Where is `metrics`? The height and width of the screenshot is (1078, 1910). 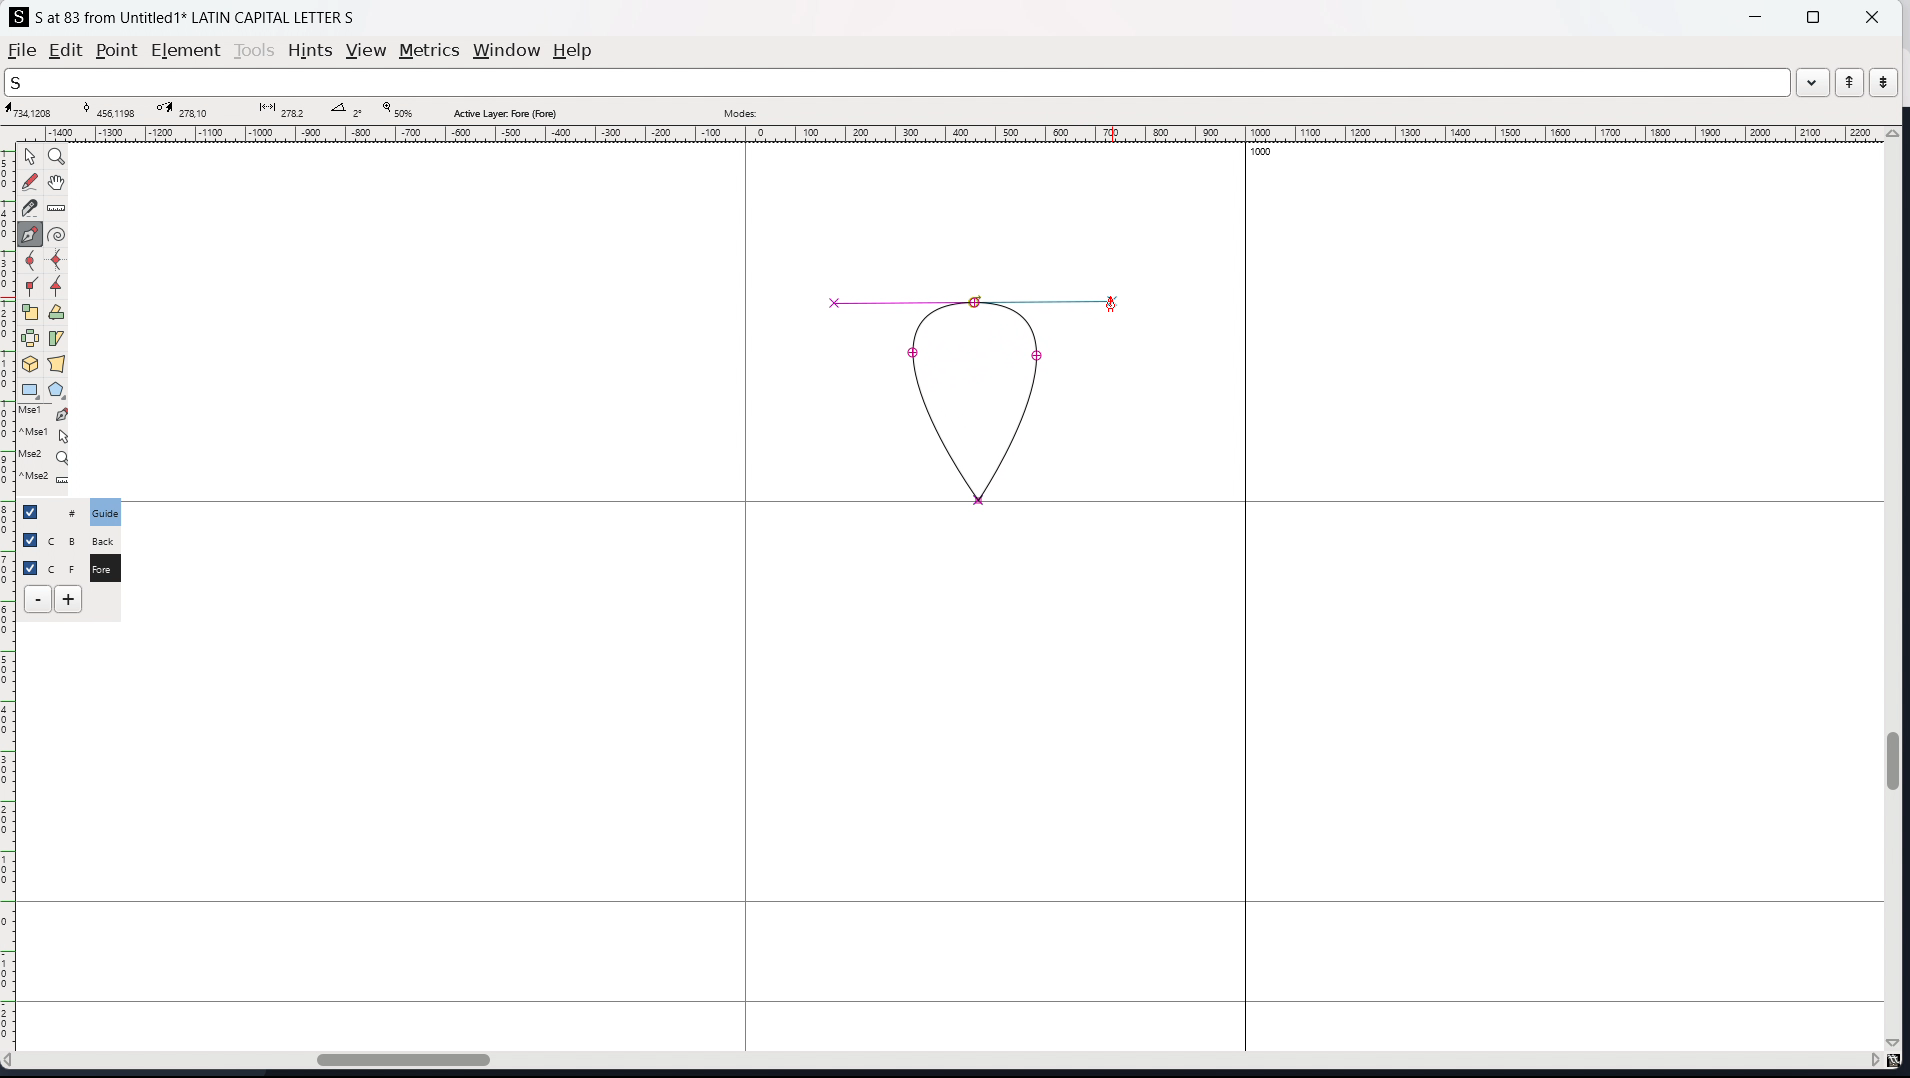
metrics is located at coordinates (429, 50).